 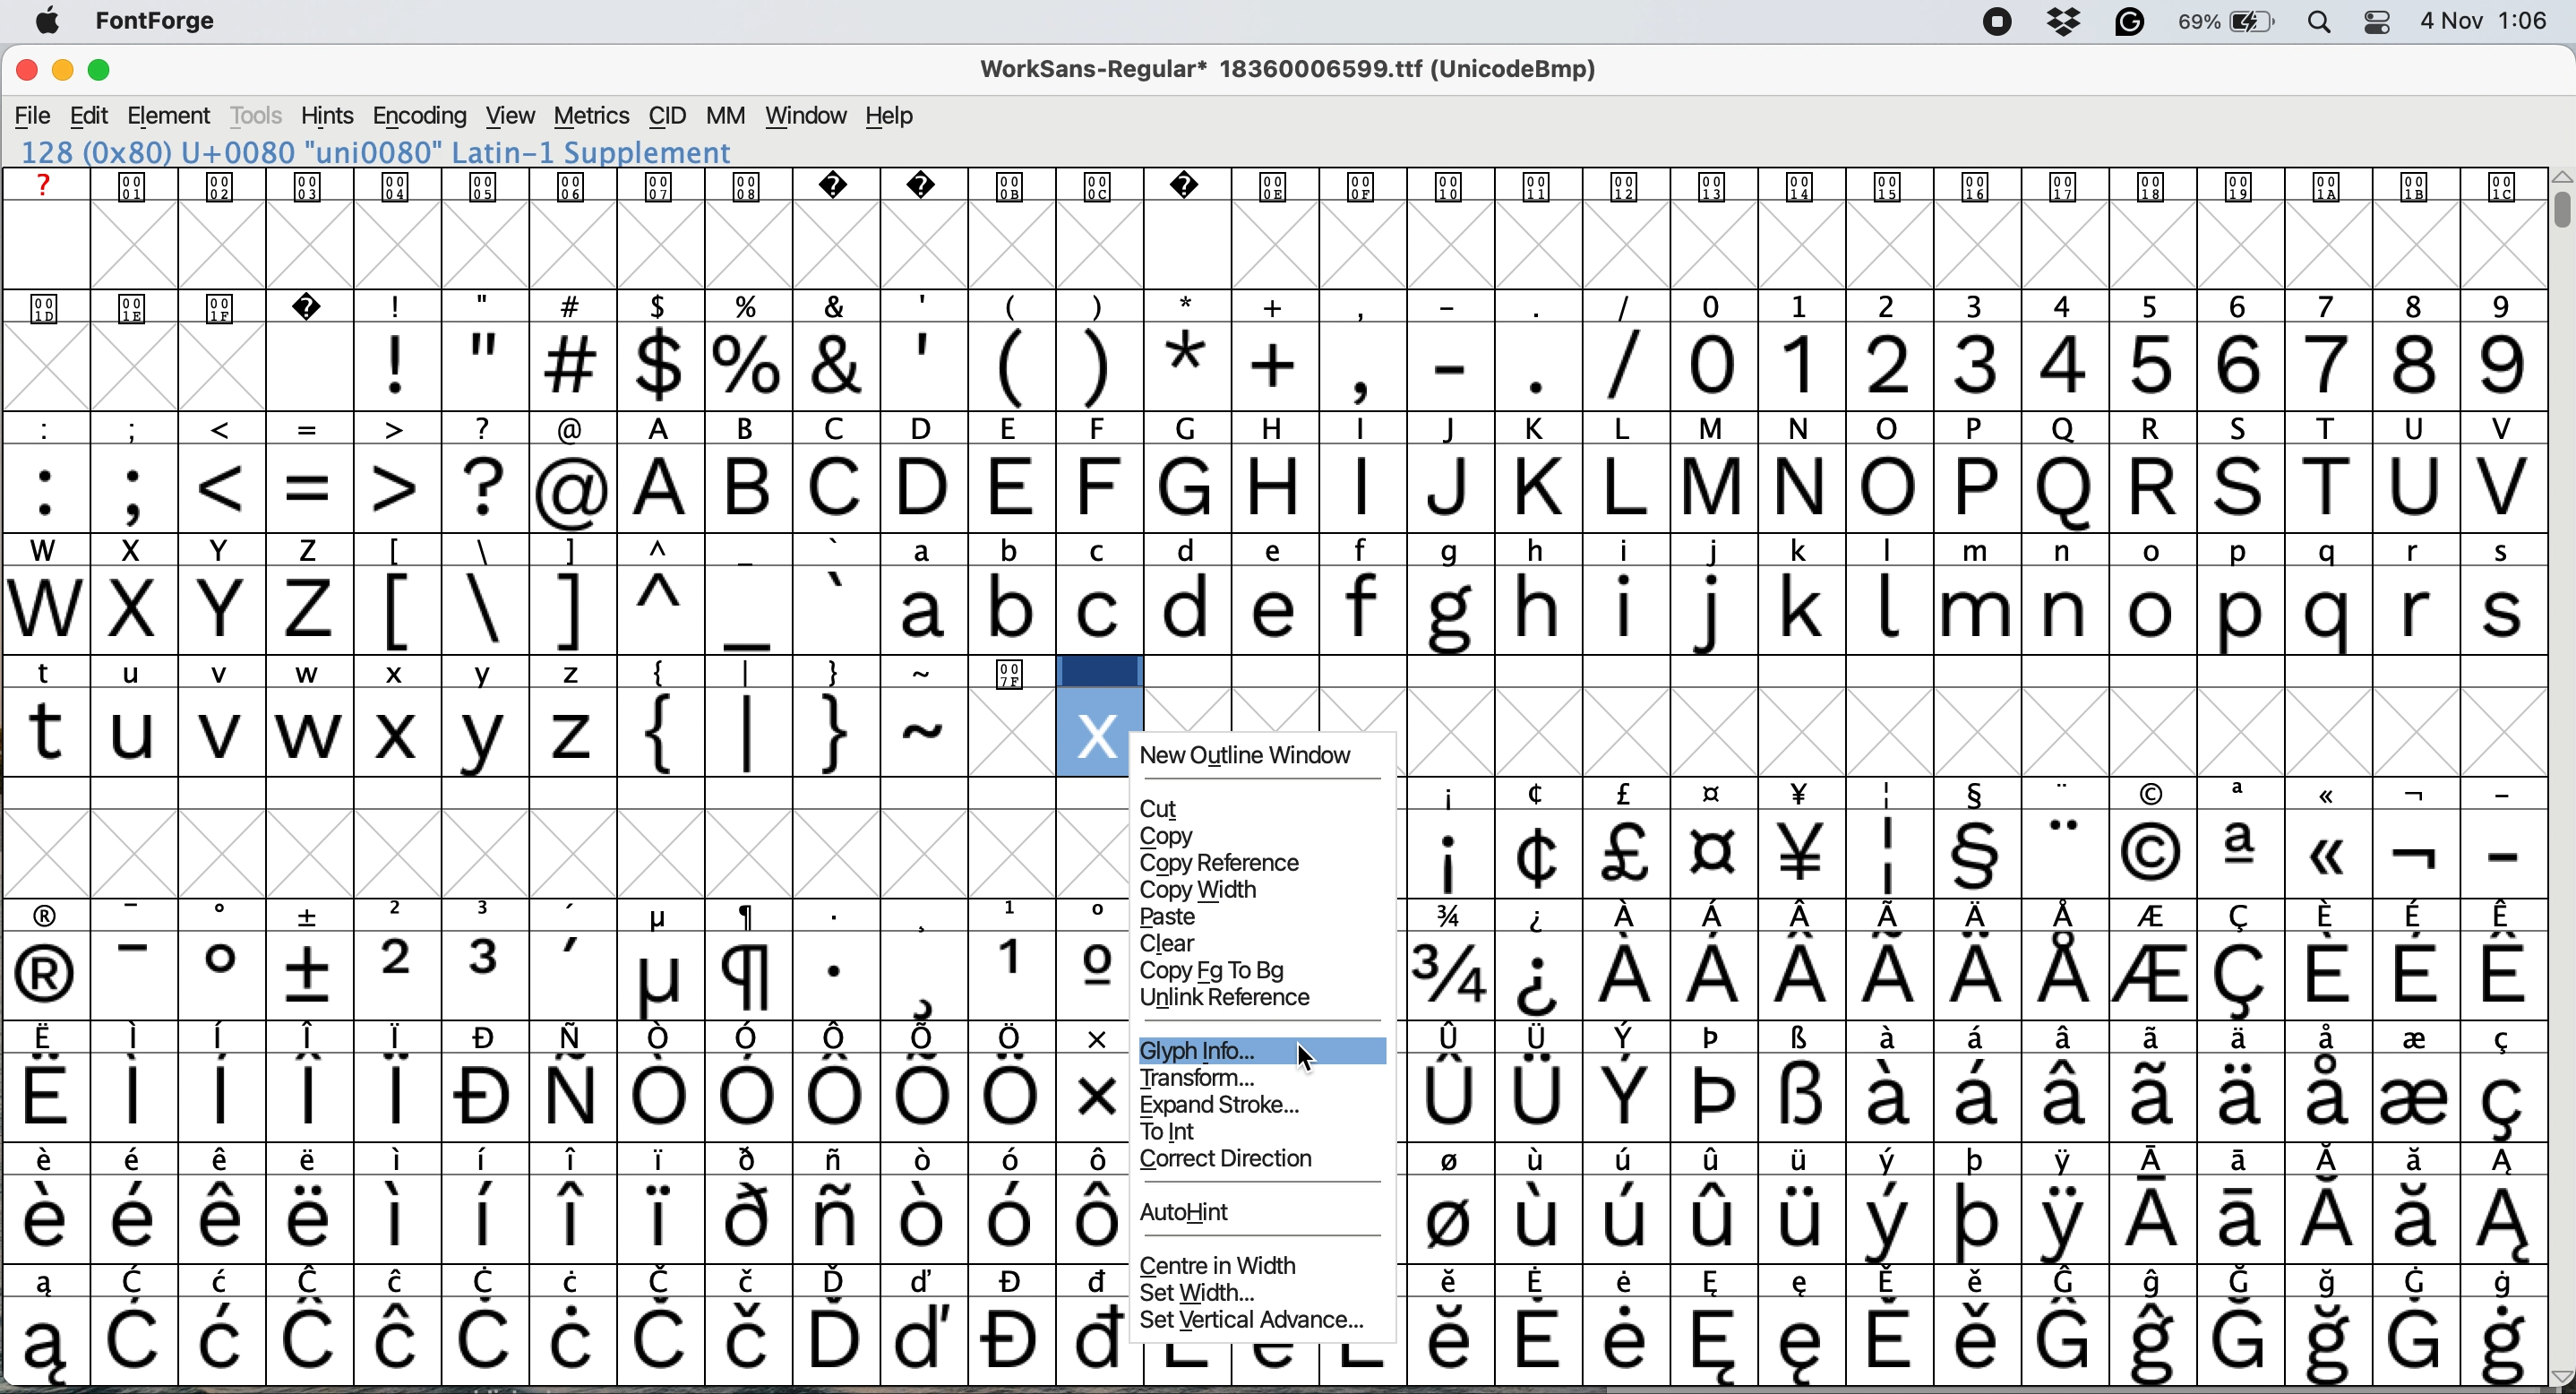 I want to click on centre in width, so click(x=1225, y=1264).